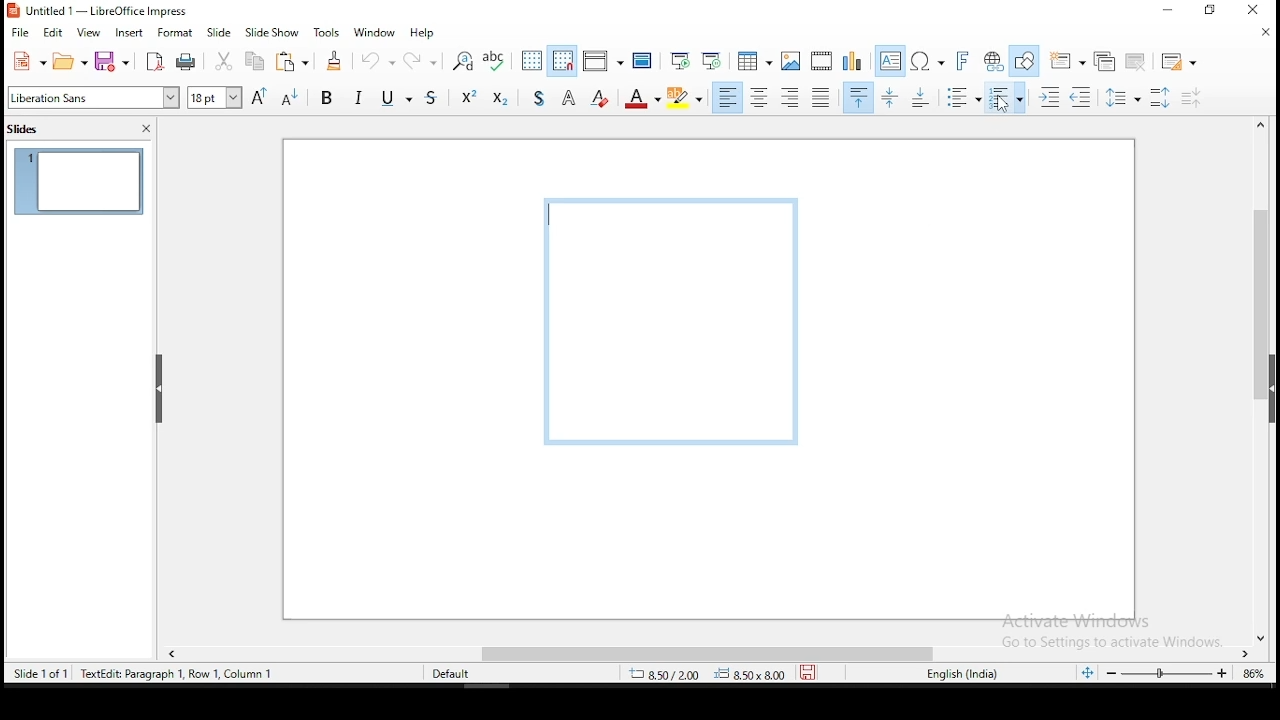 The height and width of the screenshot is (720, 1280). What do you see at coordinates (159, 388) in the screenshot?
I see `close pane` at bounding box center [159, 388].